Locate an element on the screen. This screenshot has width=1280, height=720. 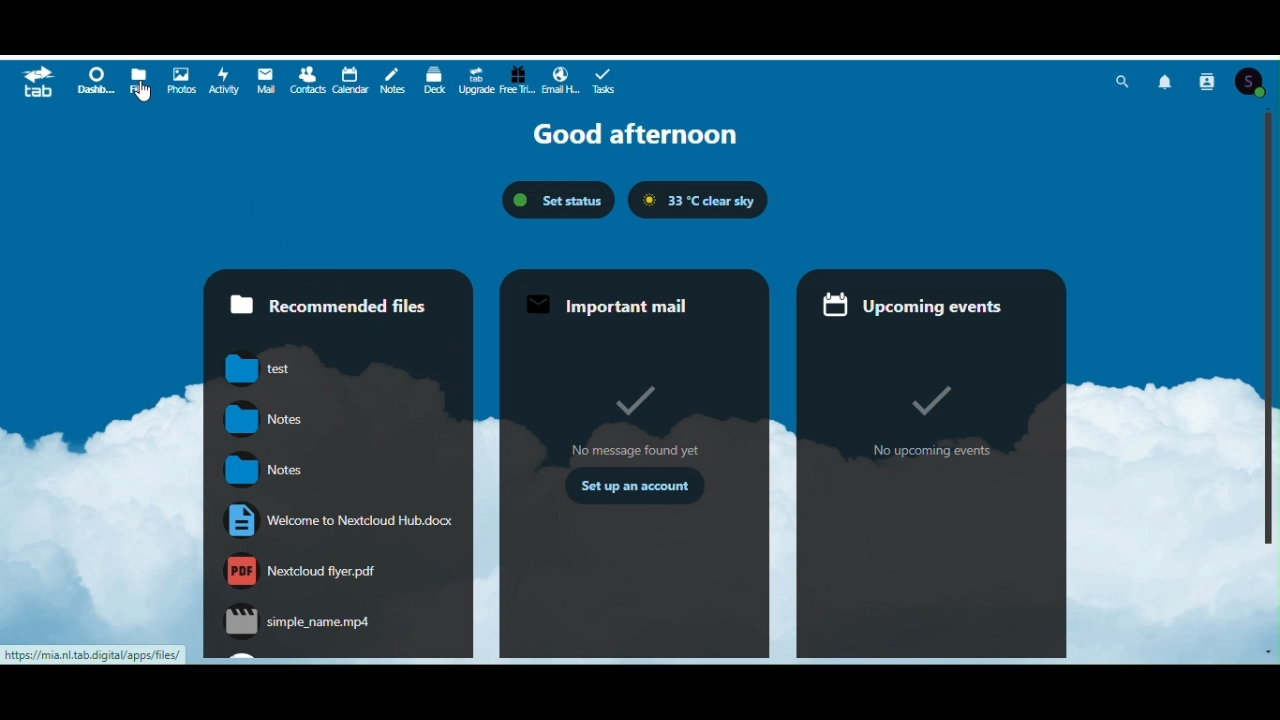
Search is located at coordinates (1123, 79).